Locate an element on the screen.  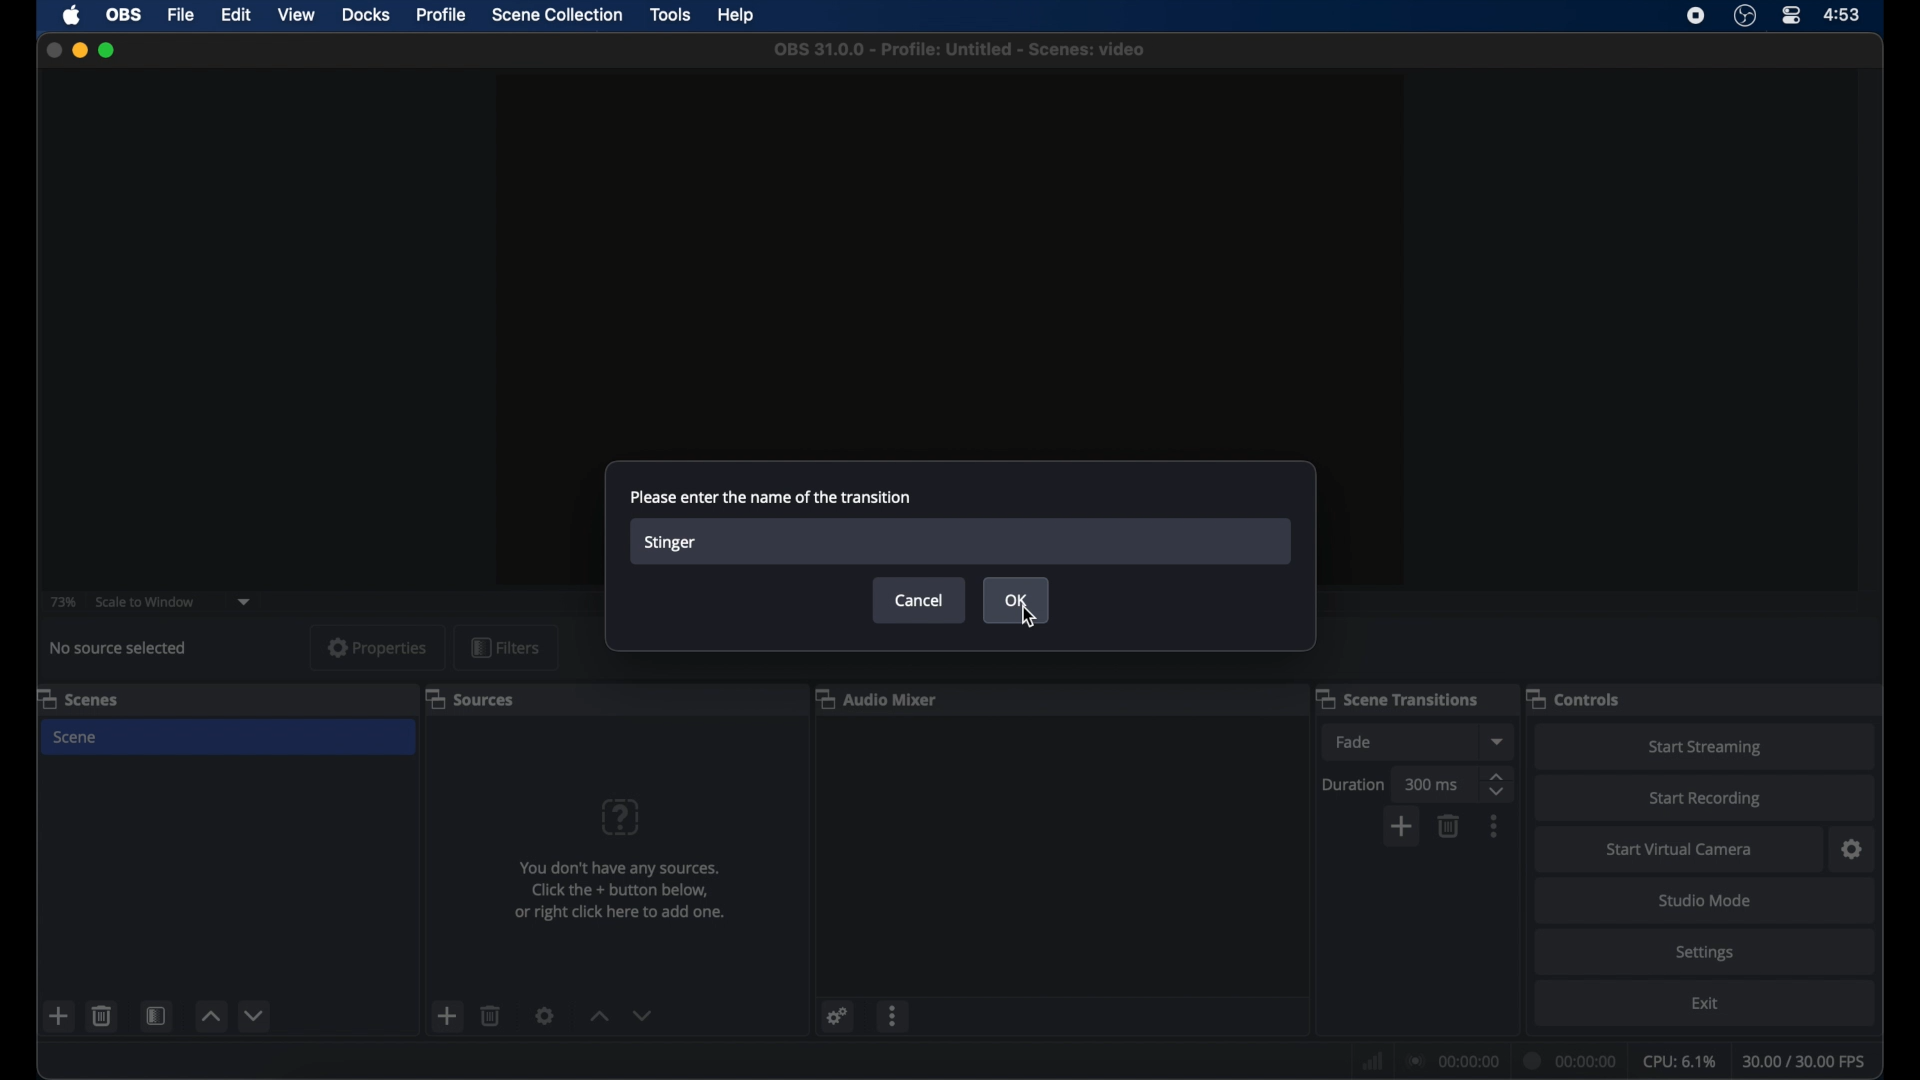
duration is located at coordinates (1570, 1060).